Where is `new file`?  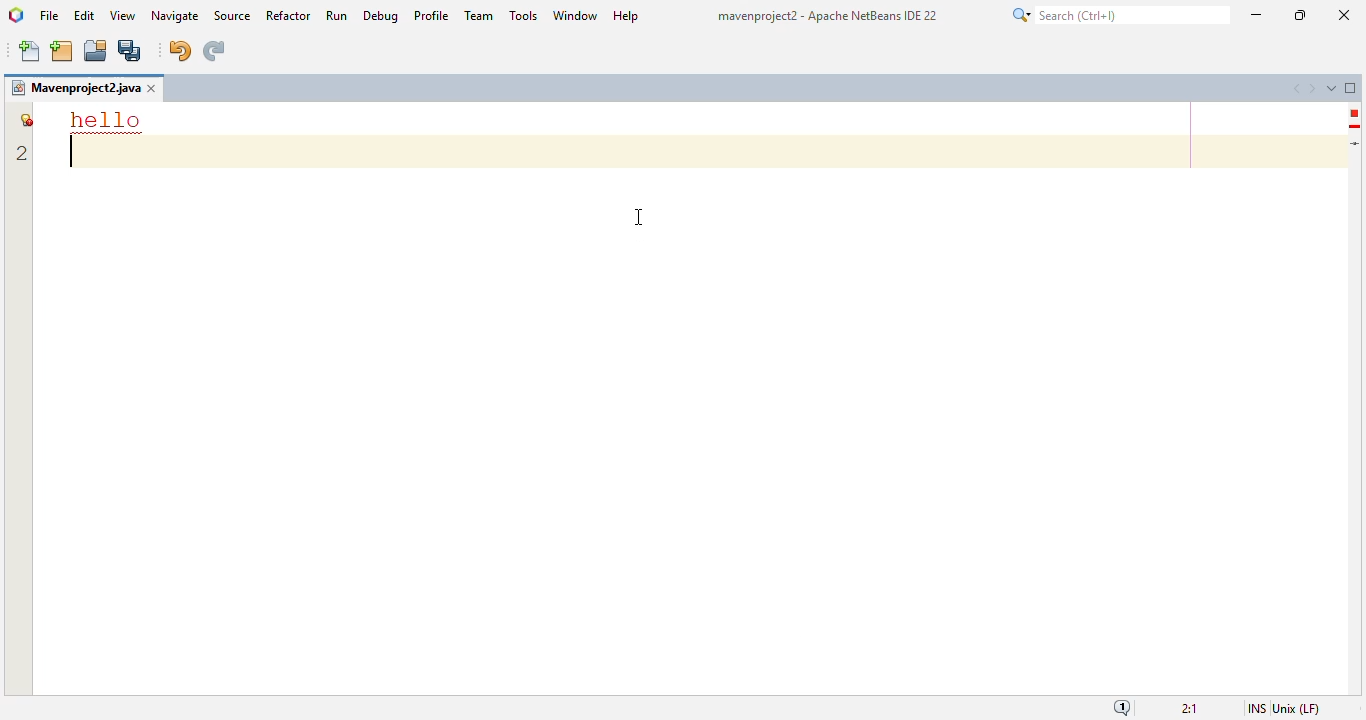
new file is located at coordinates (31, 51).